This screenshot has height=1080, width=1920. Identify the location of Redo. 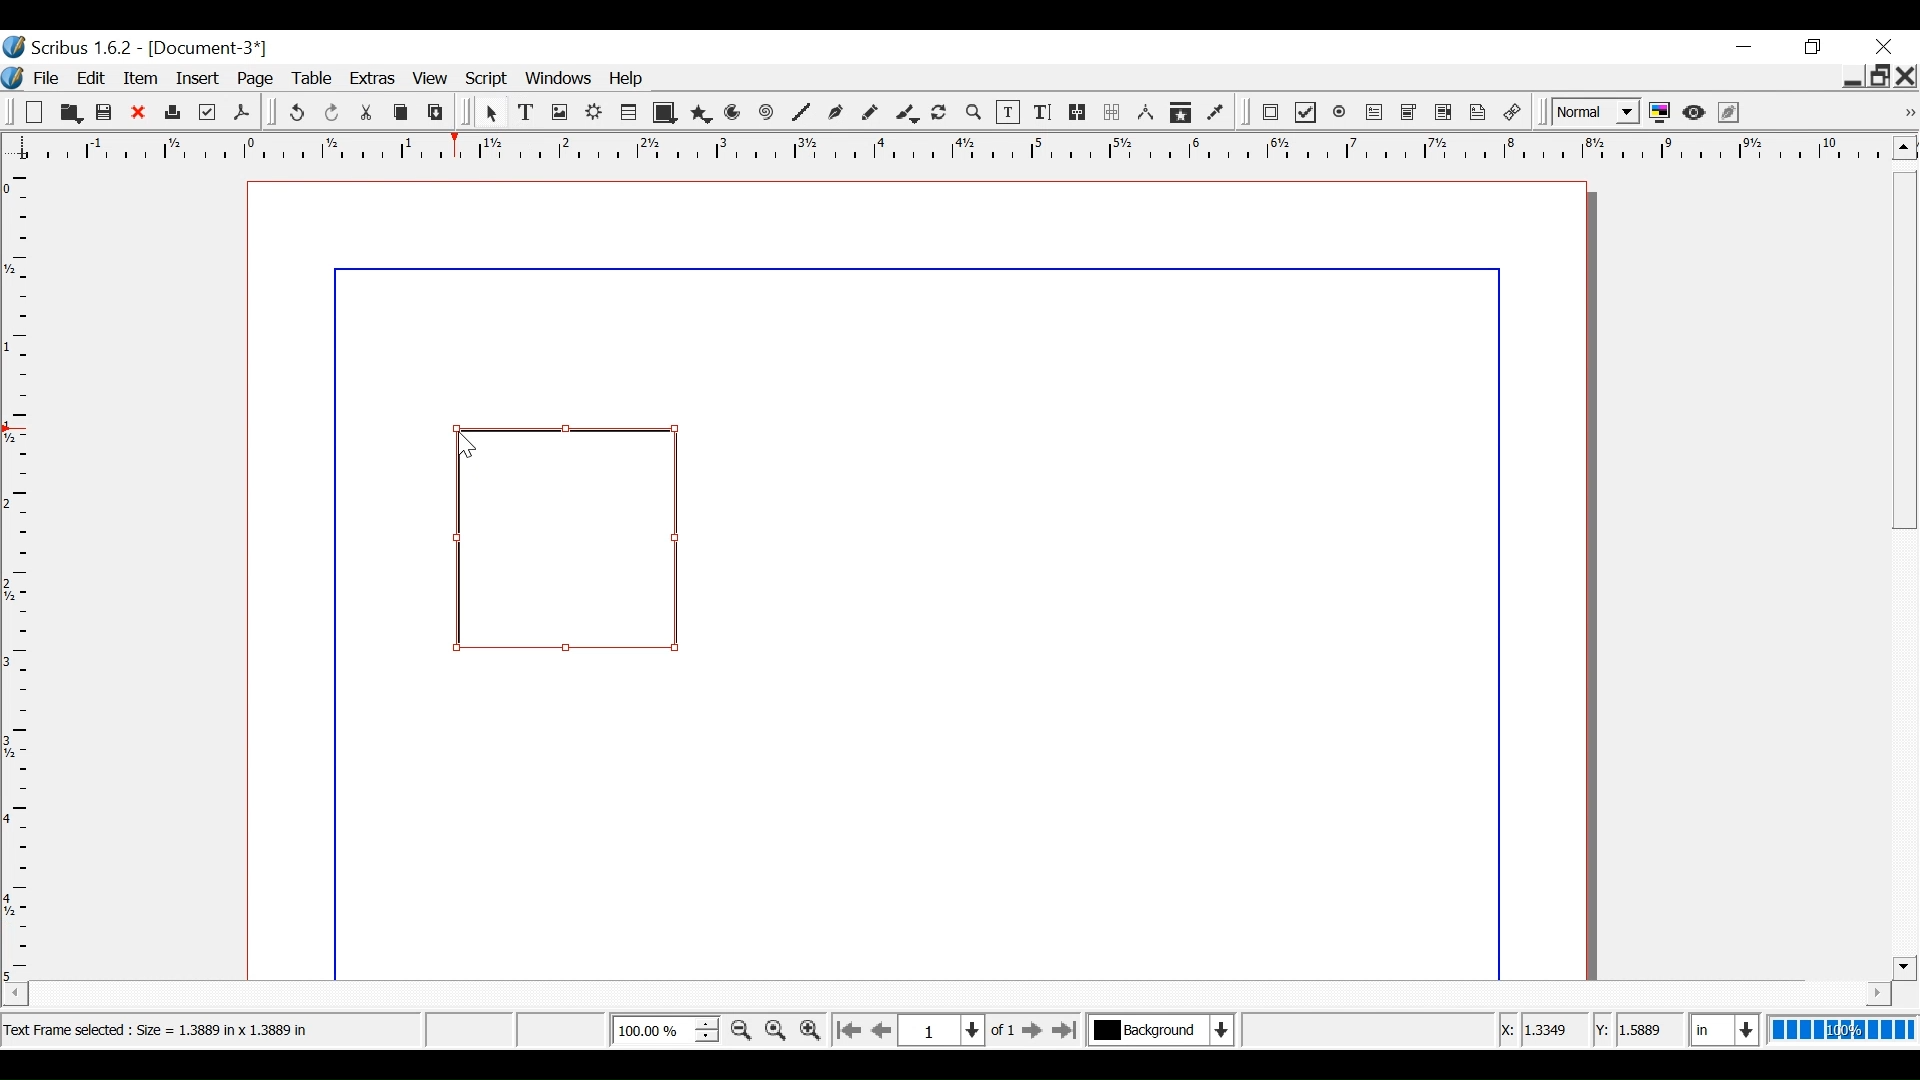
(334, 111).